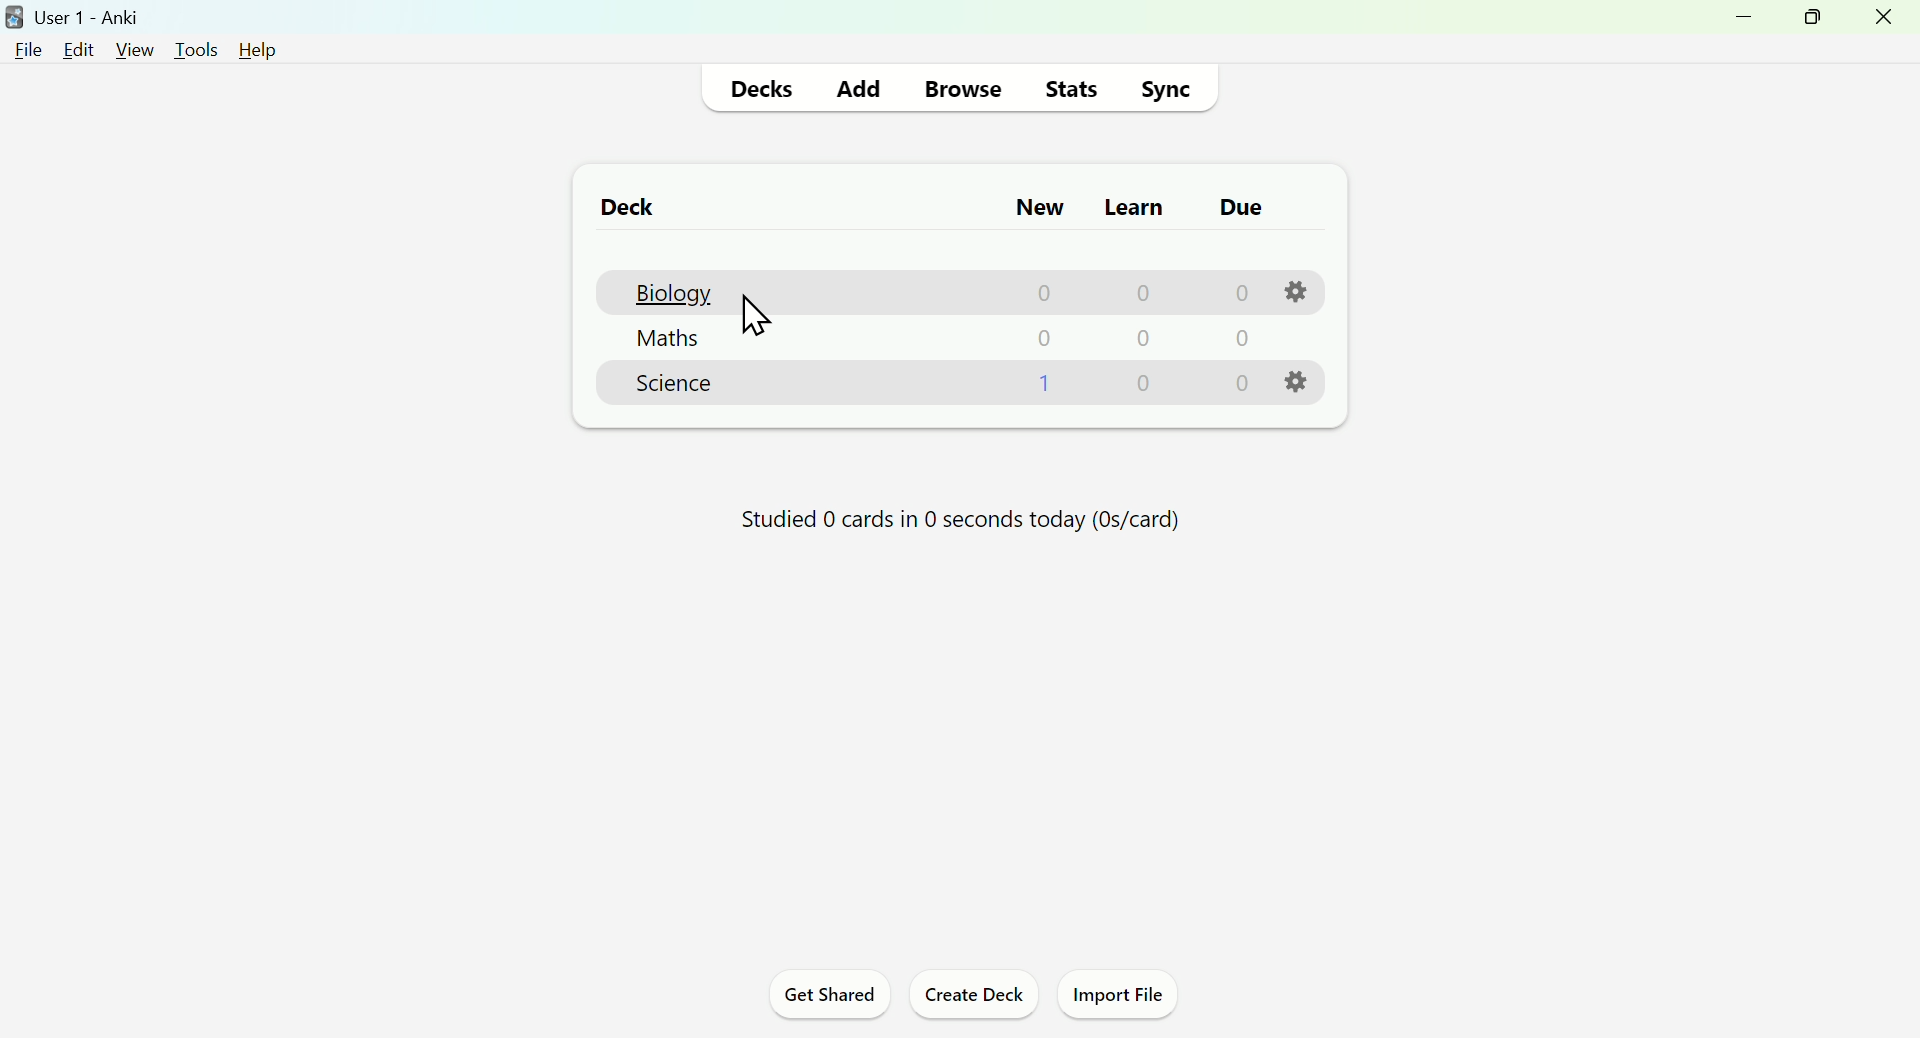 Image resolution: width=1920 pixels, height=1038 pixels. What do you see at coordinates (1042, 386) in the screenshot?
I see `1` at bounding box center [1042, 386].